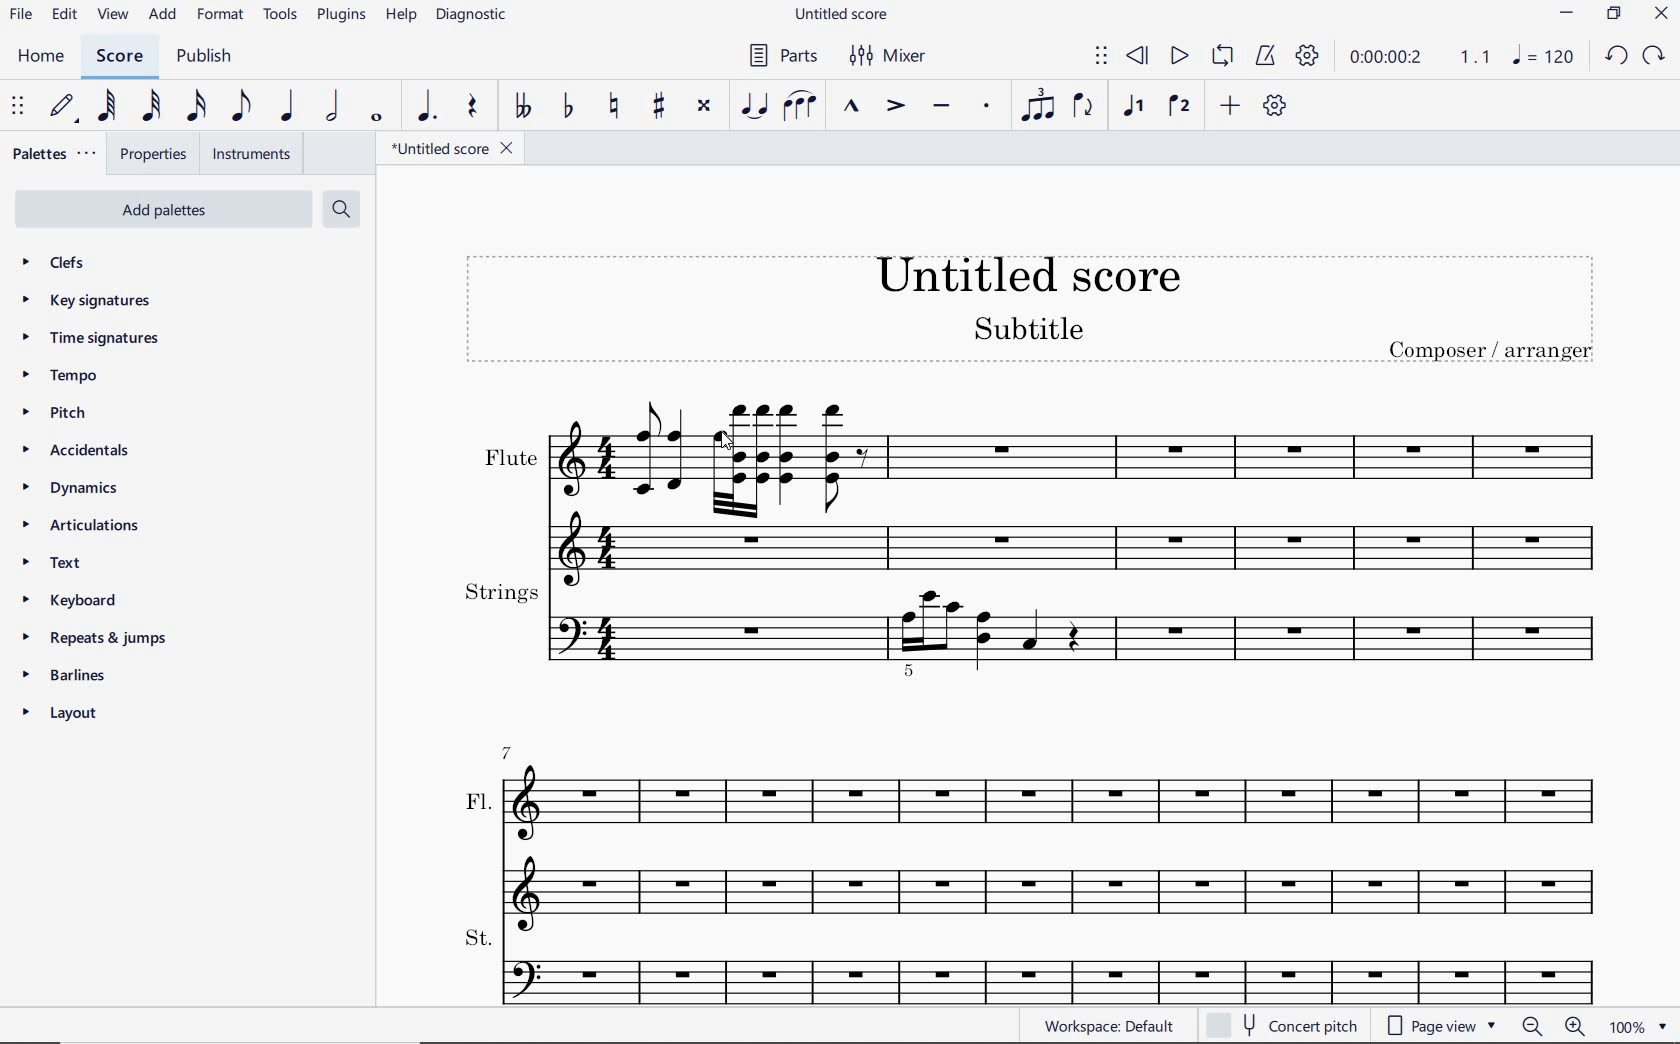 The height and width of the screenshot is (1044, 1680). I want to click on clefs, so click(98, 261).